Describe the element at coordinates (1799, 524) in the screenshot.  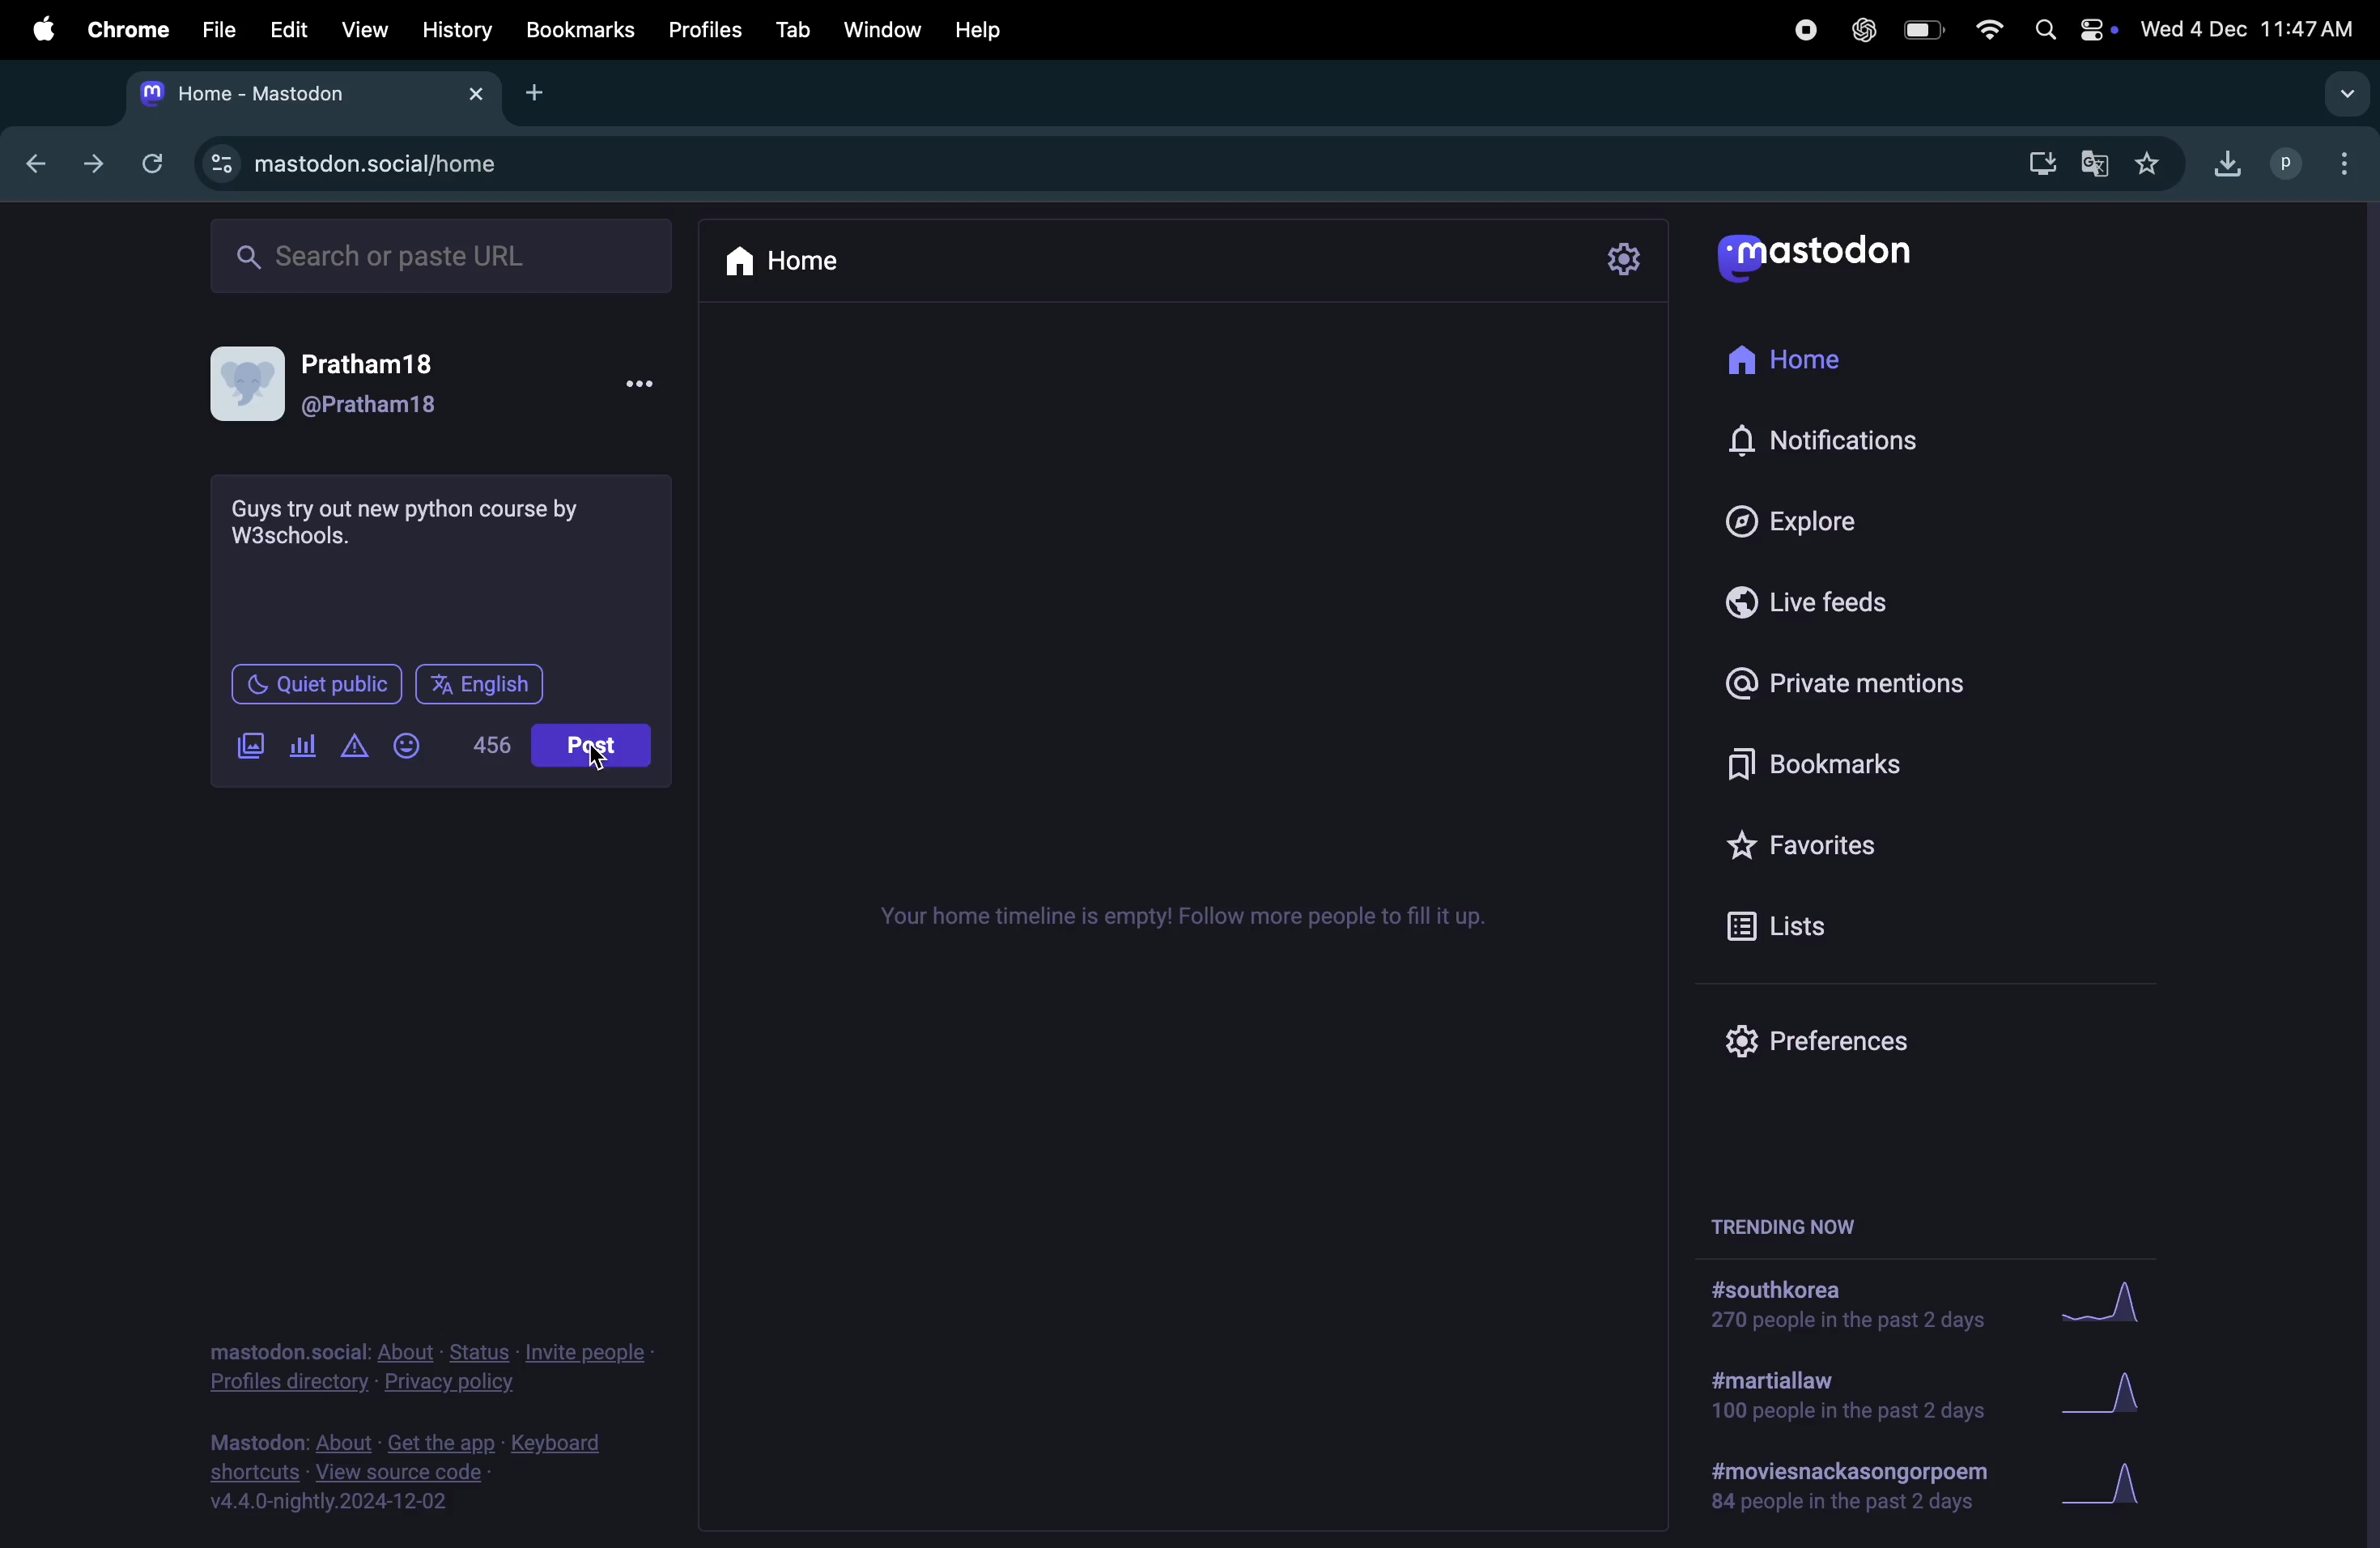
I see `explore` at that location.